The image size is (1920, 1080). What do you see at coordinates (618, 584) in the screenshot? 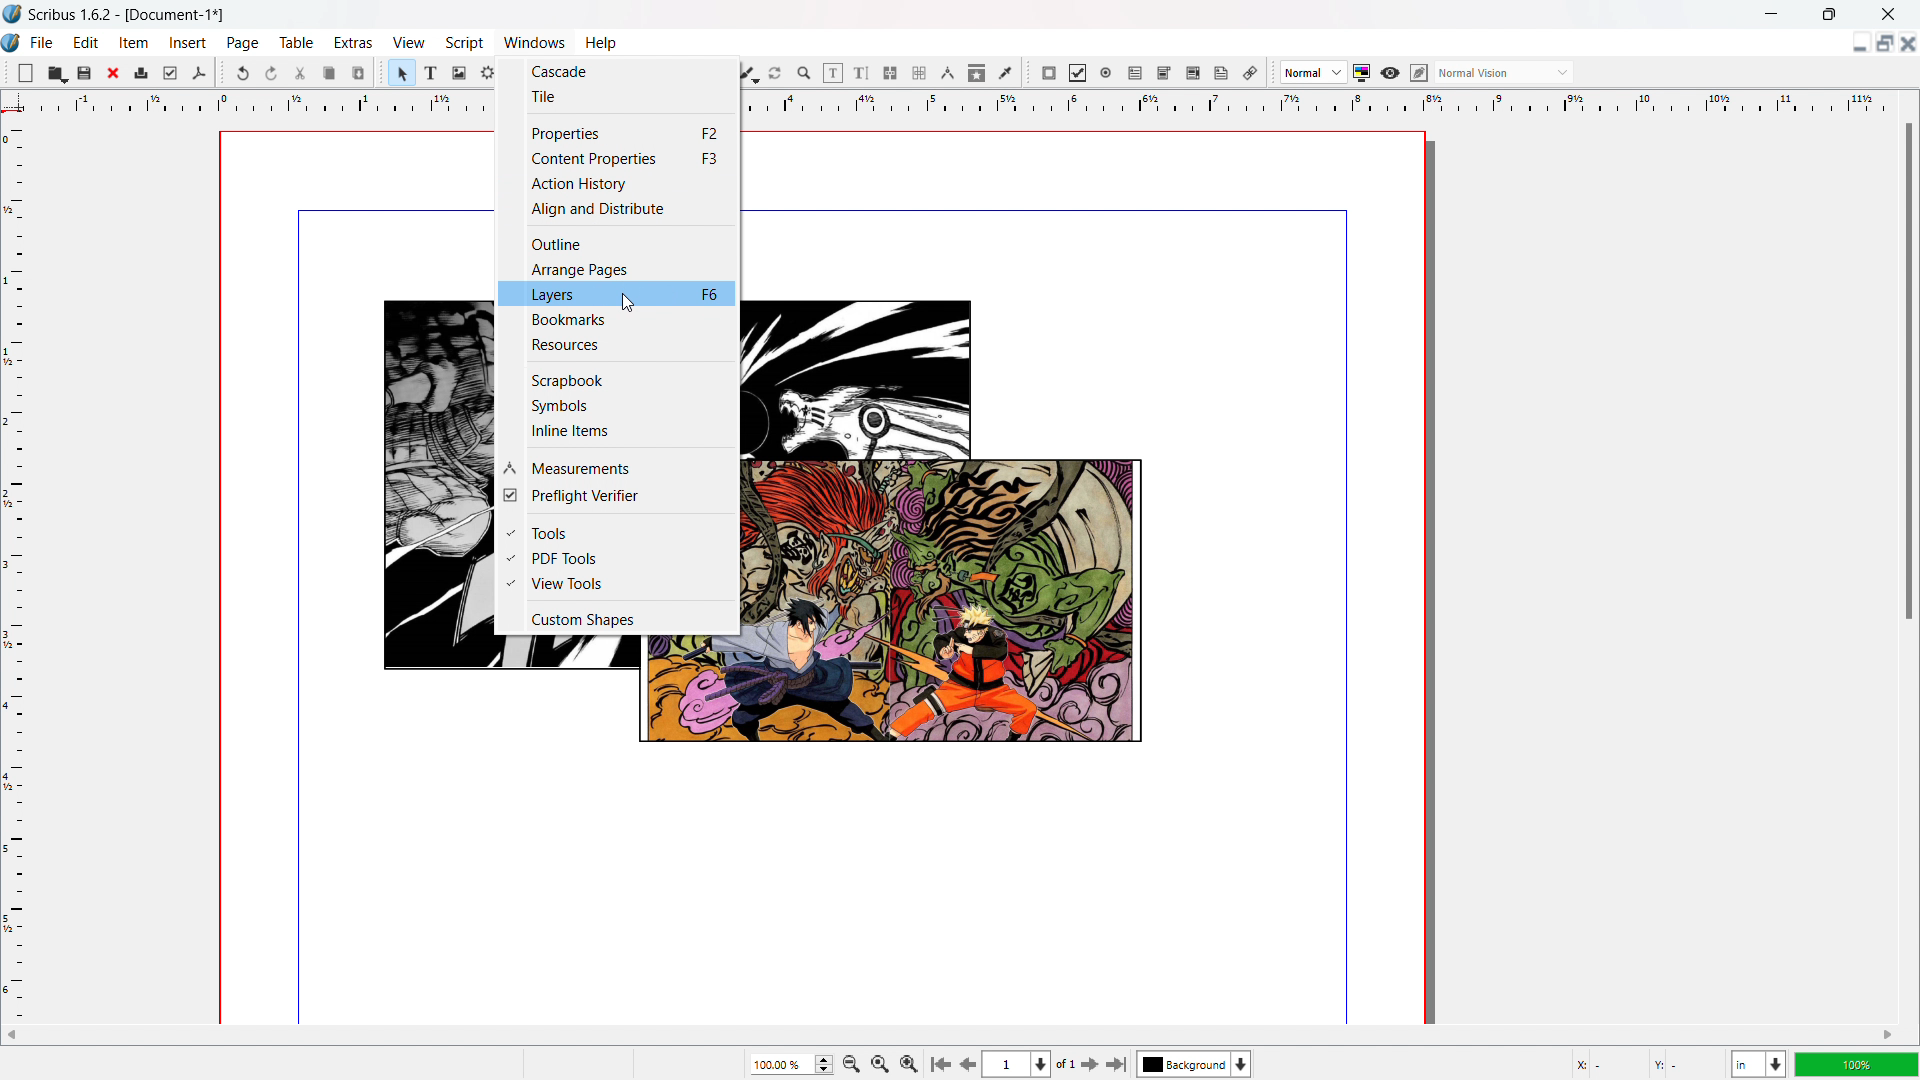
I see `view tools` at bounding box center [618, 584].